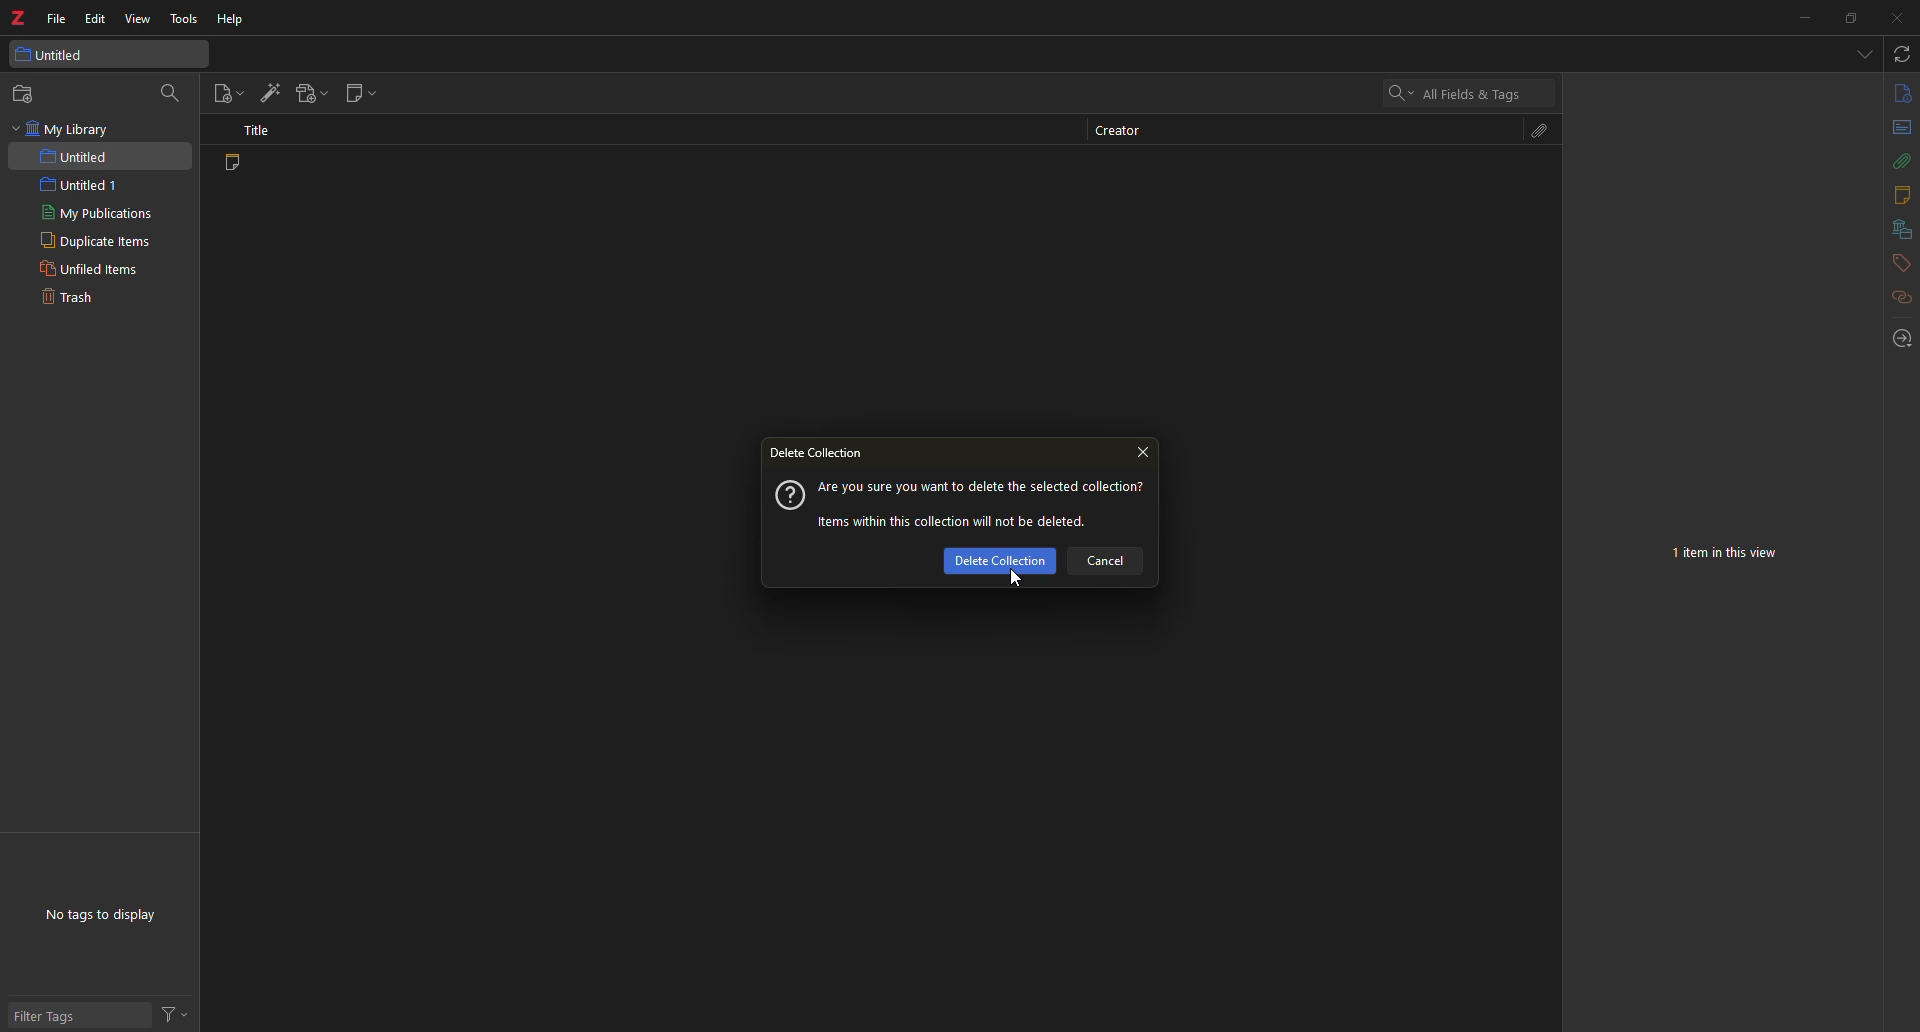  I want to click on add item, so click(269, 92).